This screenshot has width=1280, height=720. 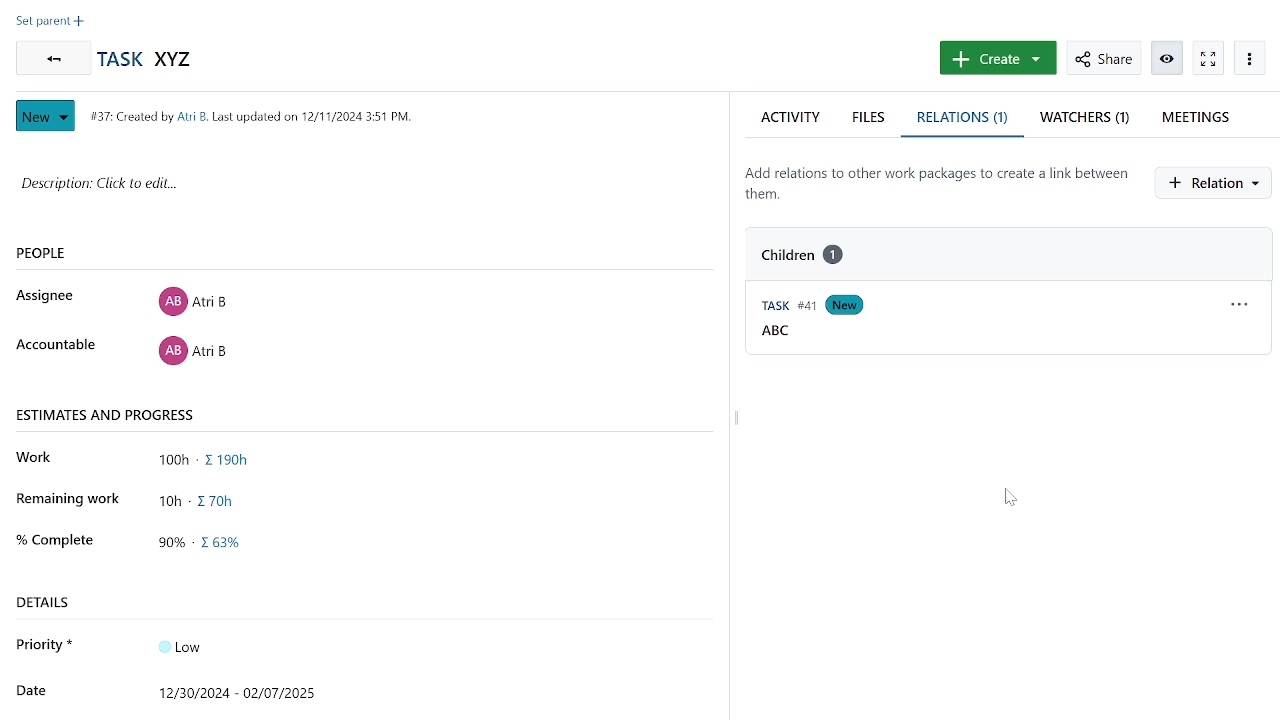 I want to click on completed work in progress, so click(x=209, y=545).